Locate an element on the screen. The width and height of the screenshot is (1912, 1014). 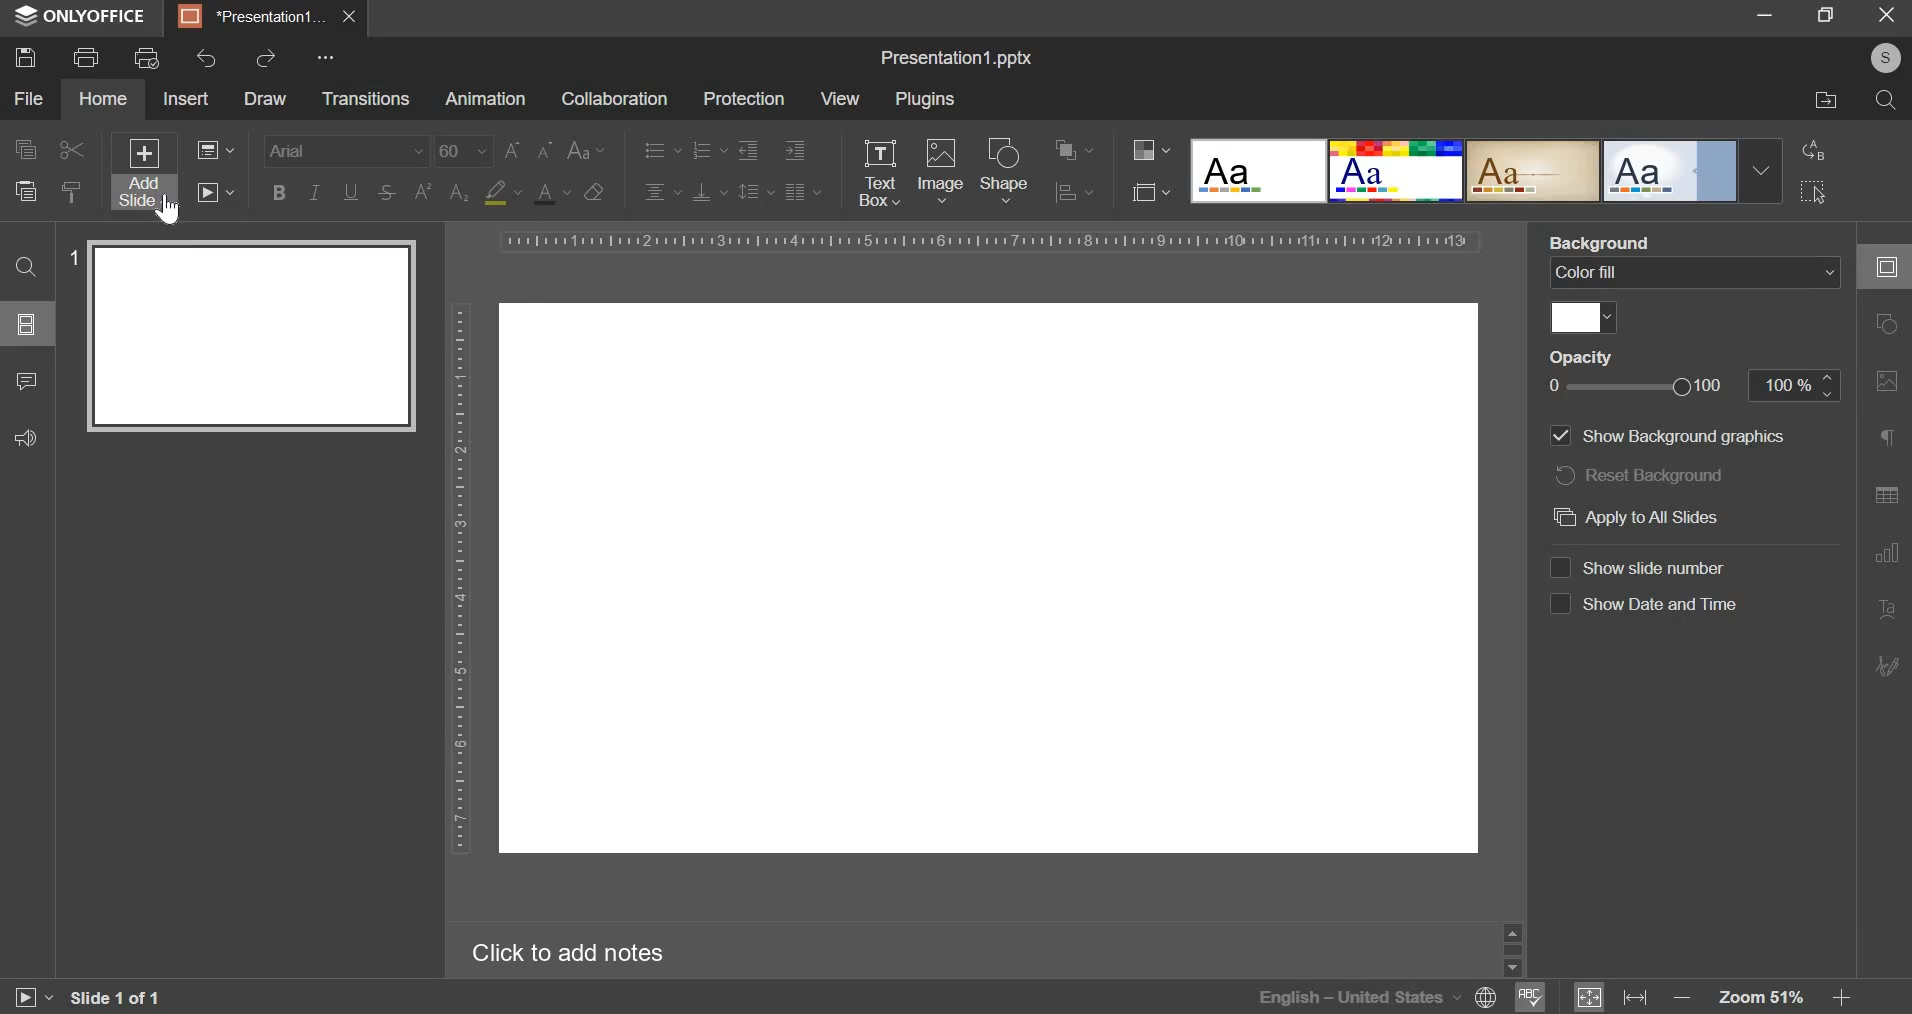
color design is located at coordinates (1151, 150).